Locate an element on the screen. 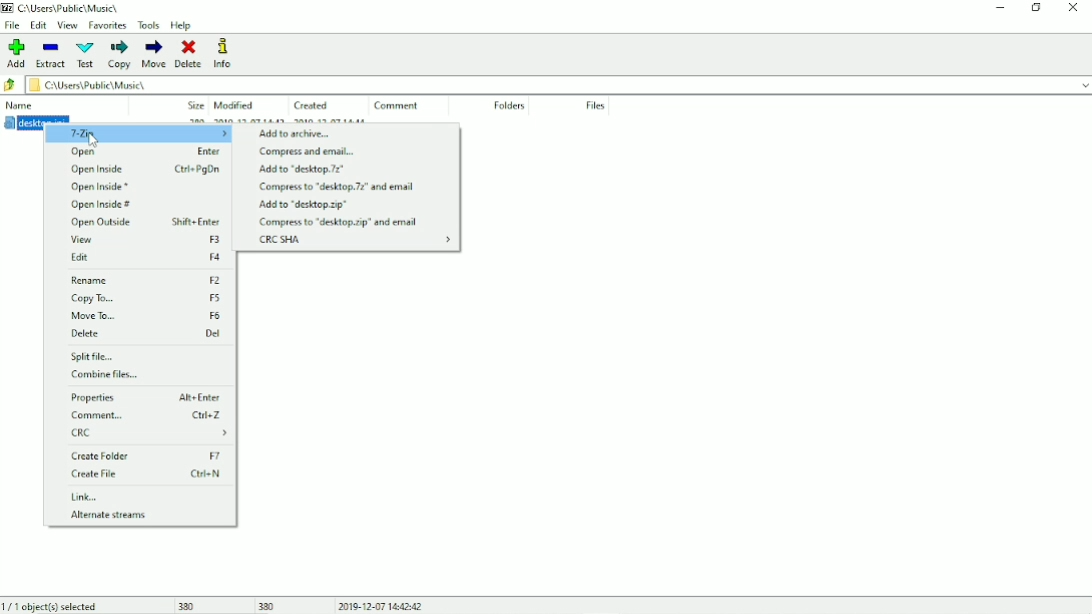 This screenshot has height=614, width=1092. Create Folder is located at coordinates (147, 456).